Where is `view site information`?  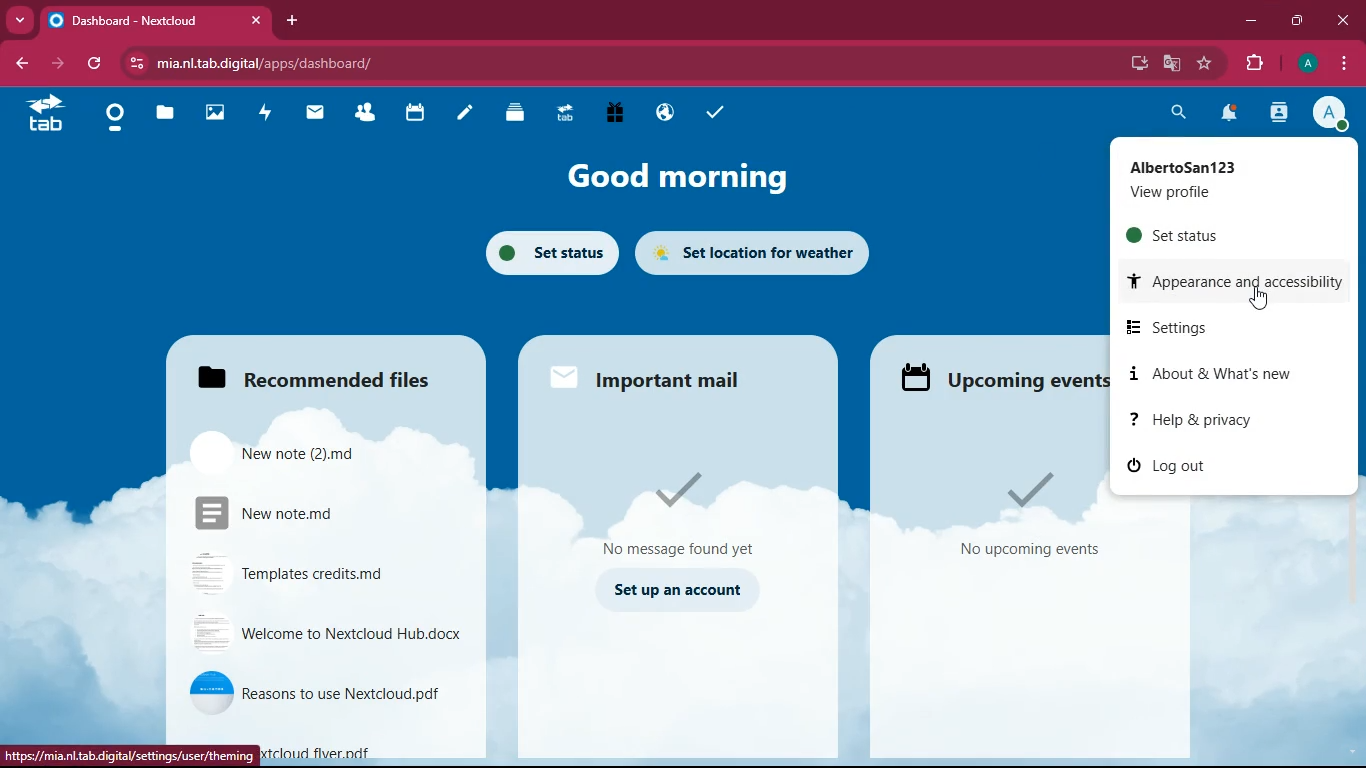 view site information is located at coordinates (134, 64).